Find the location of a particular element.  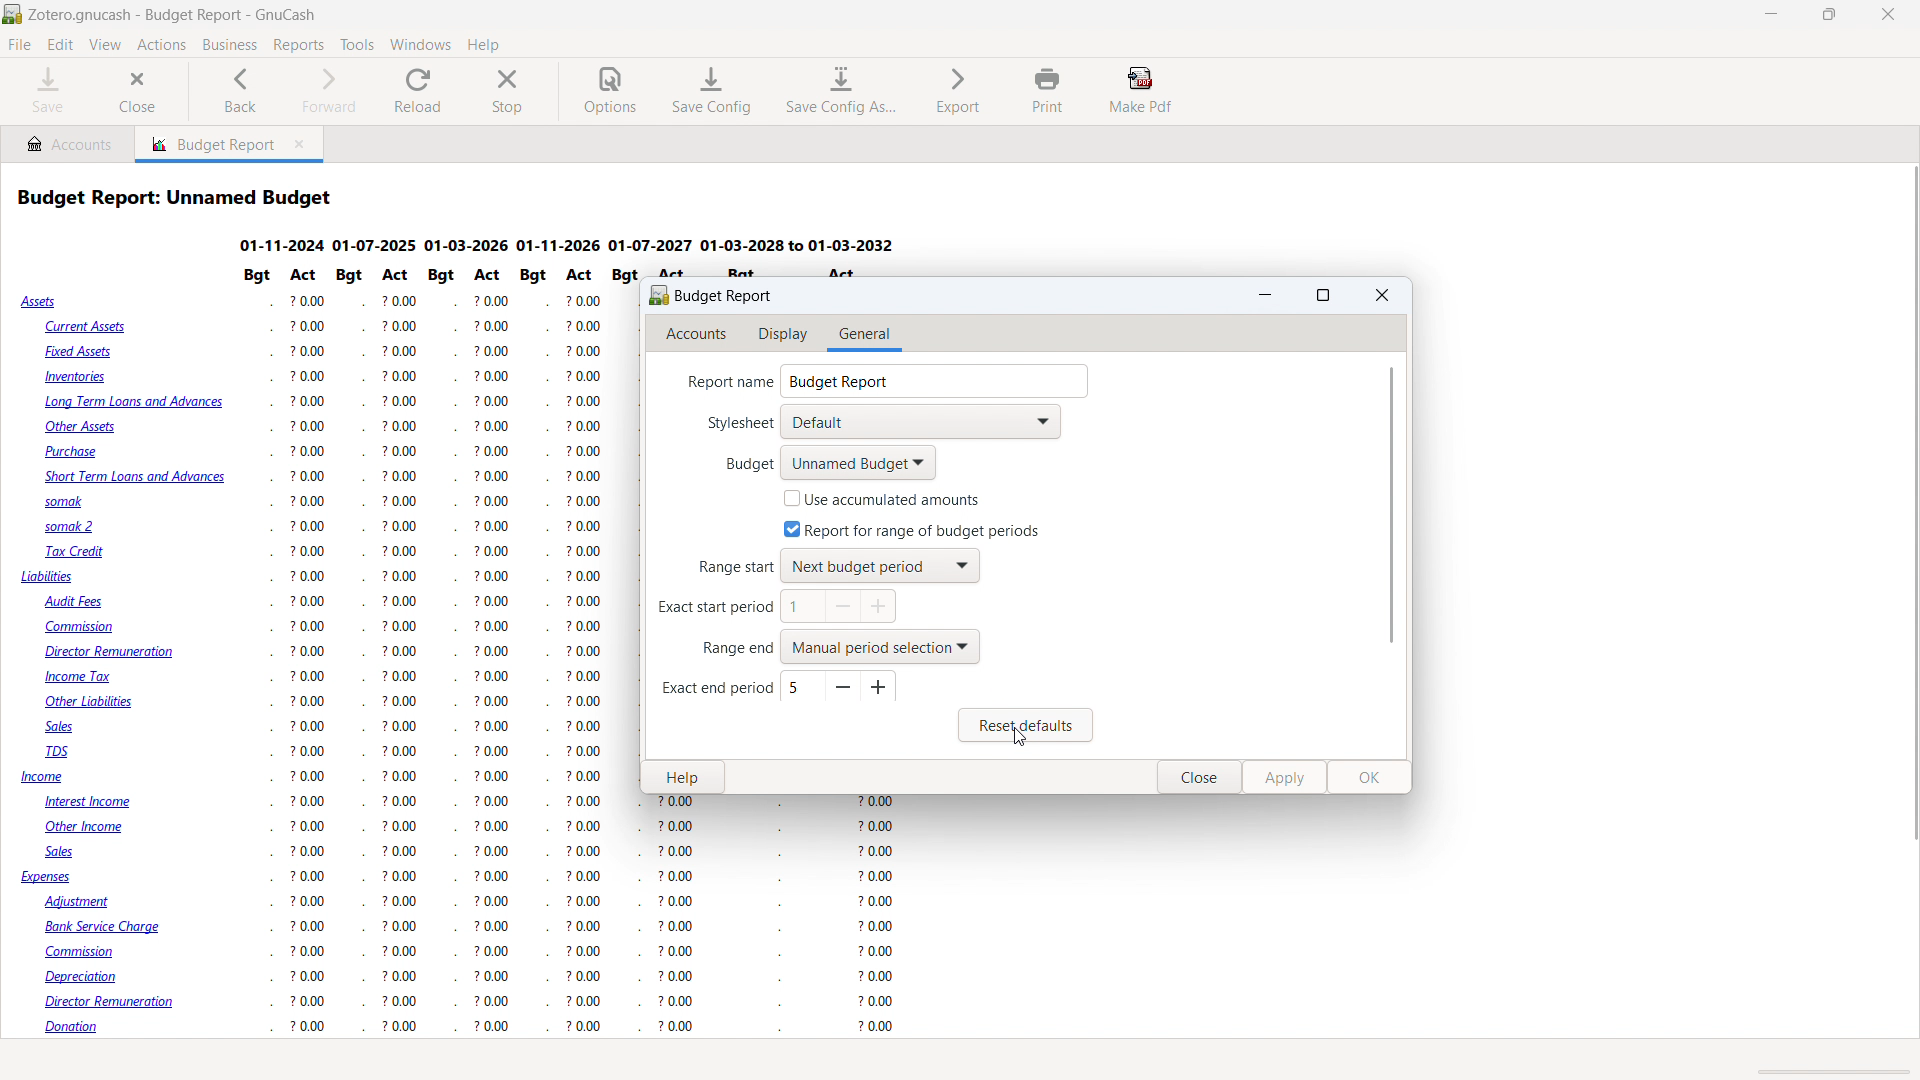

Commission is located at coordinates (93, 953).